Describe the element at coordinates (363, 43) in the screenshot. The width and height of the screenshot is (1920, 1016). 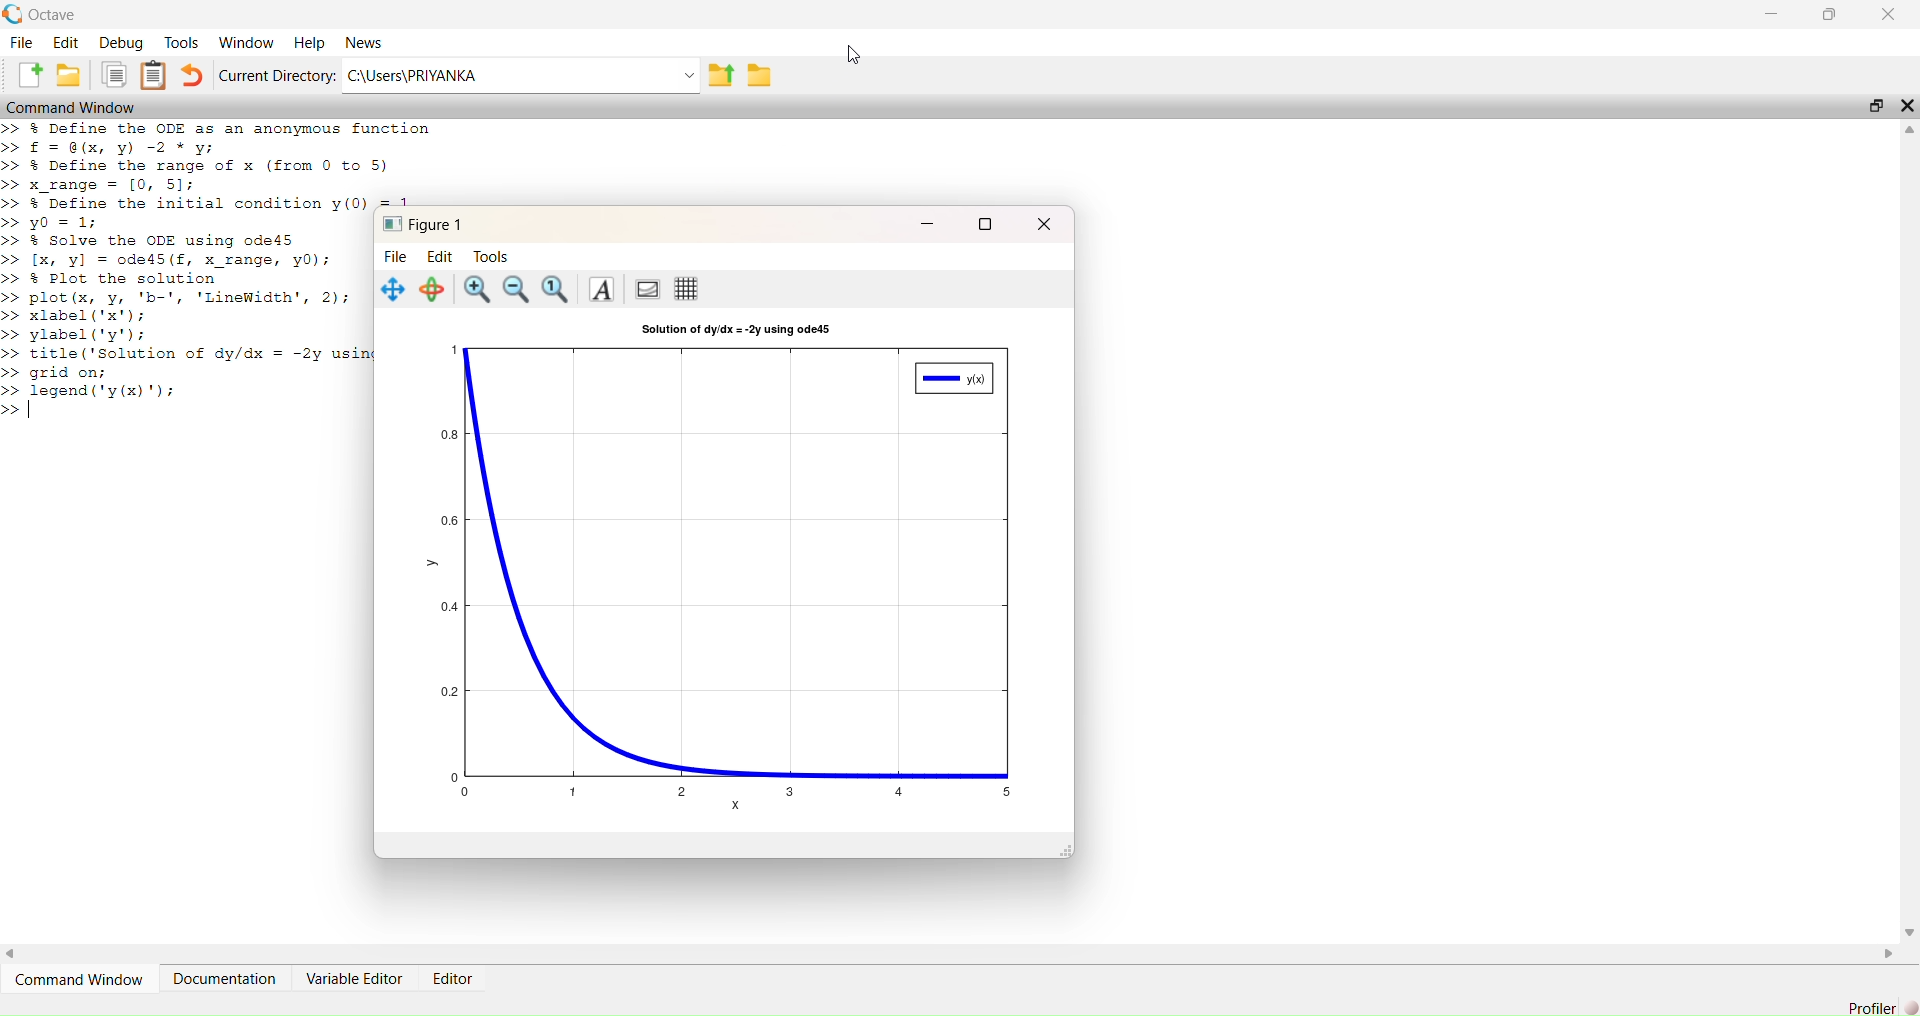
I see `News` at that location.